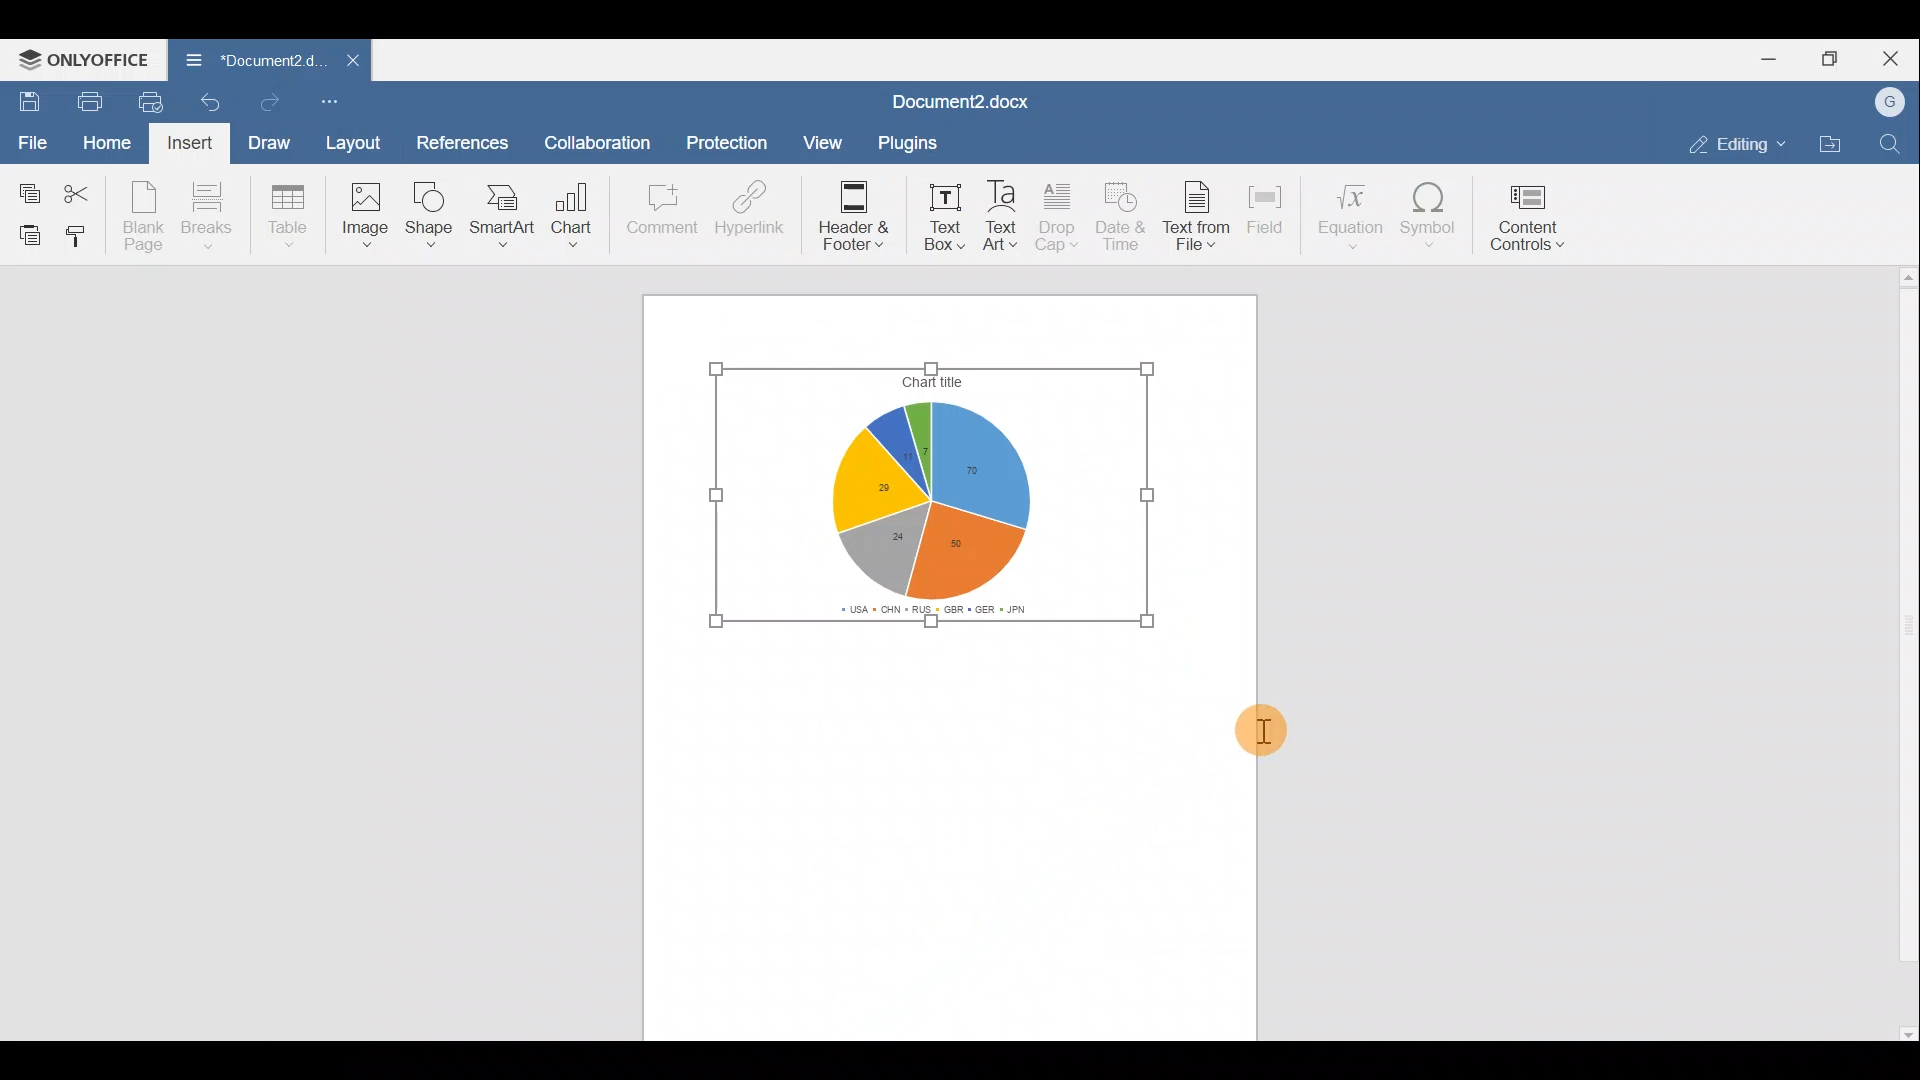 The width and height of the screenshot is (1920, 1080). Describe the element at coordinates (1057, 213) in the screenshot. I see `Drop cap` at that location.